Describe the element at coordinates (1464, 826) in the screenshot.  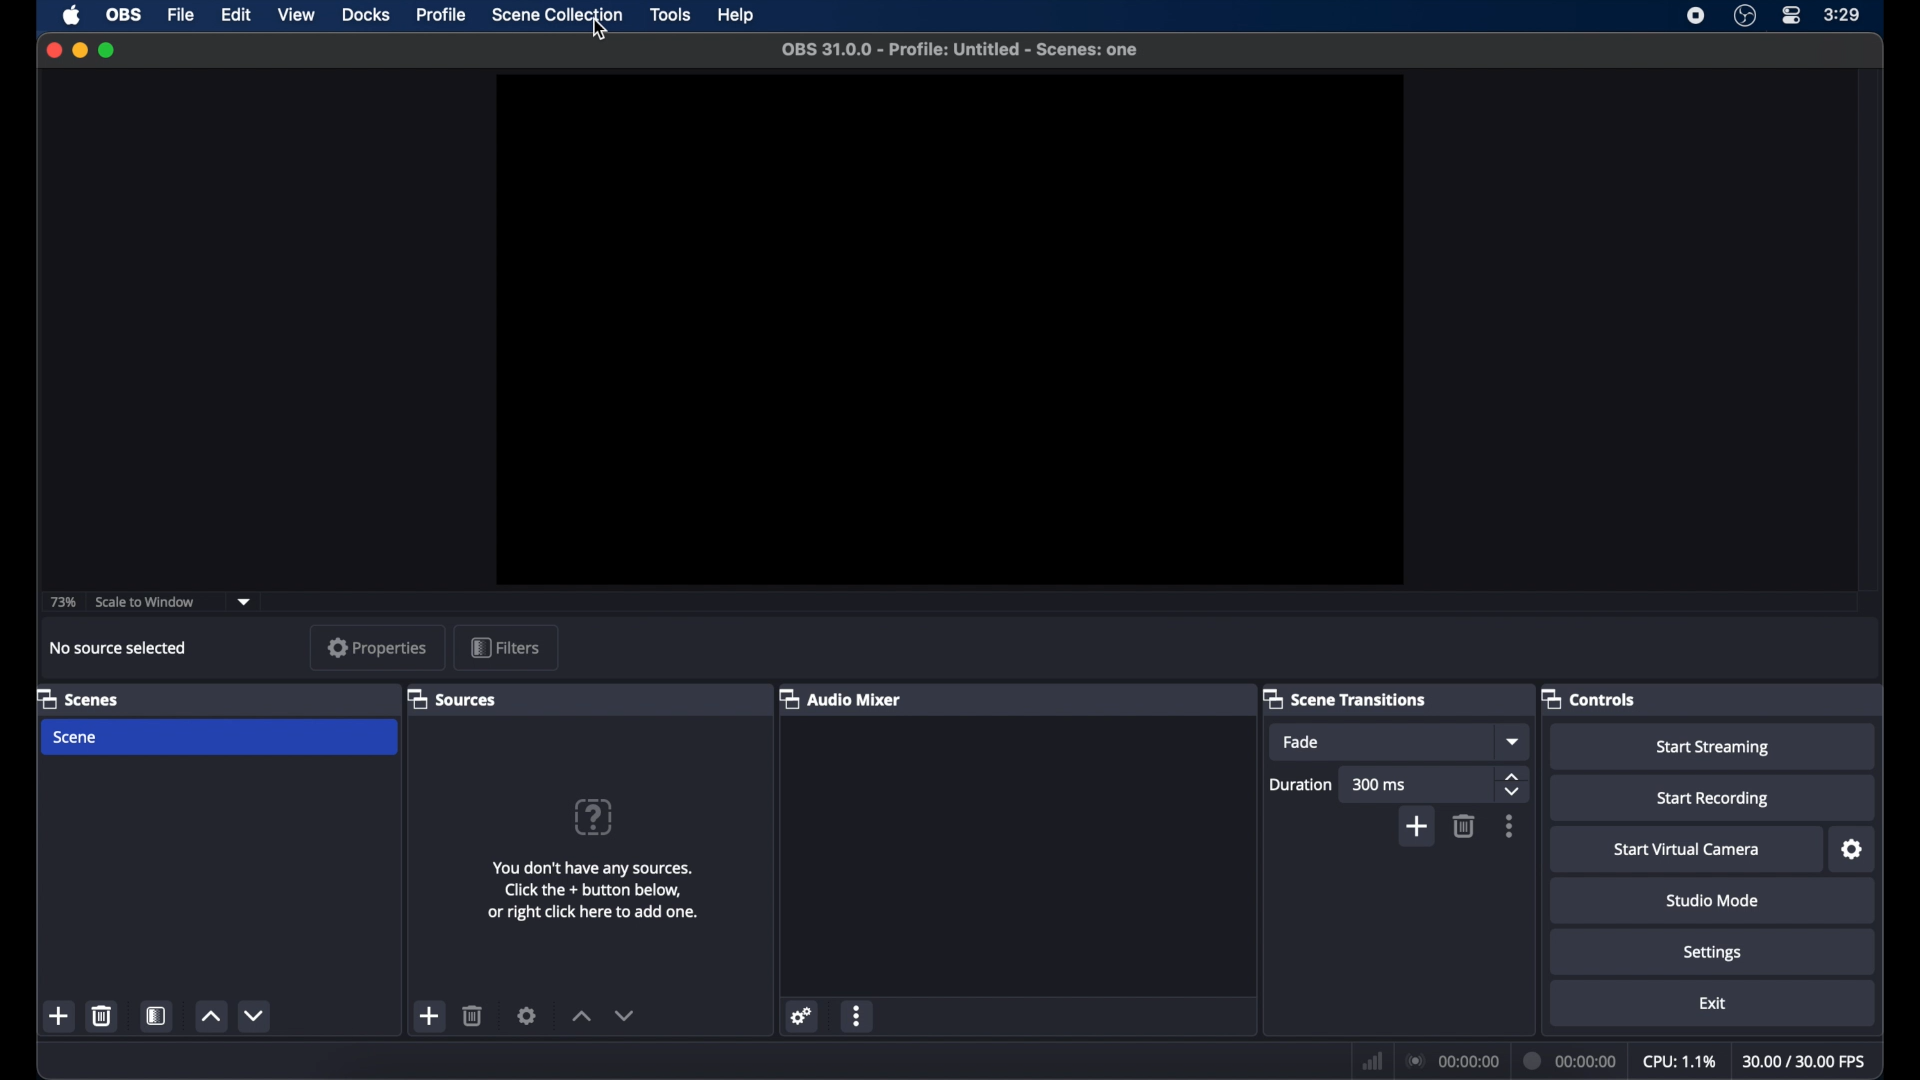
I see `delete` at that location.